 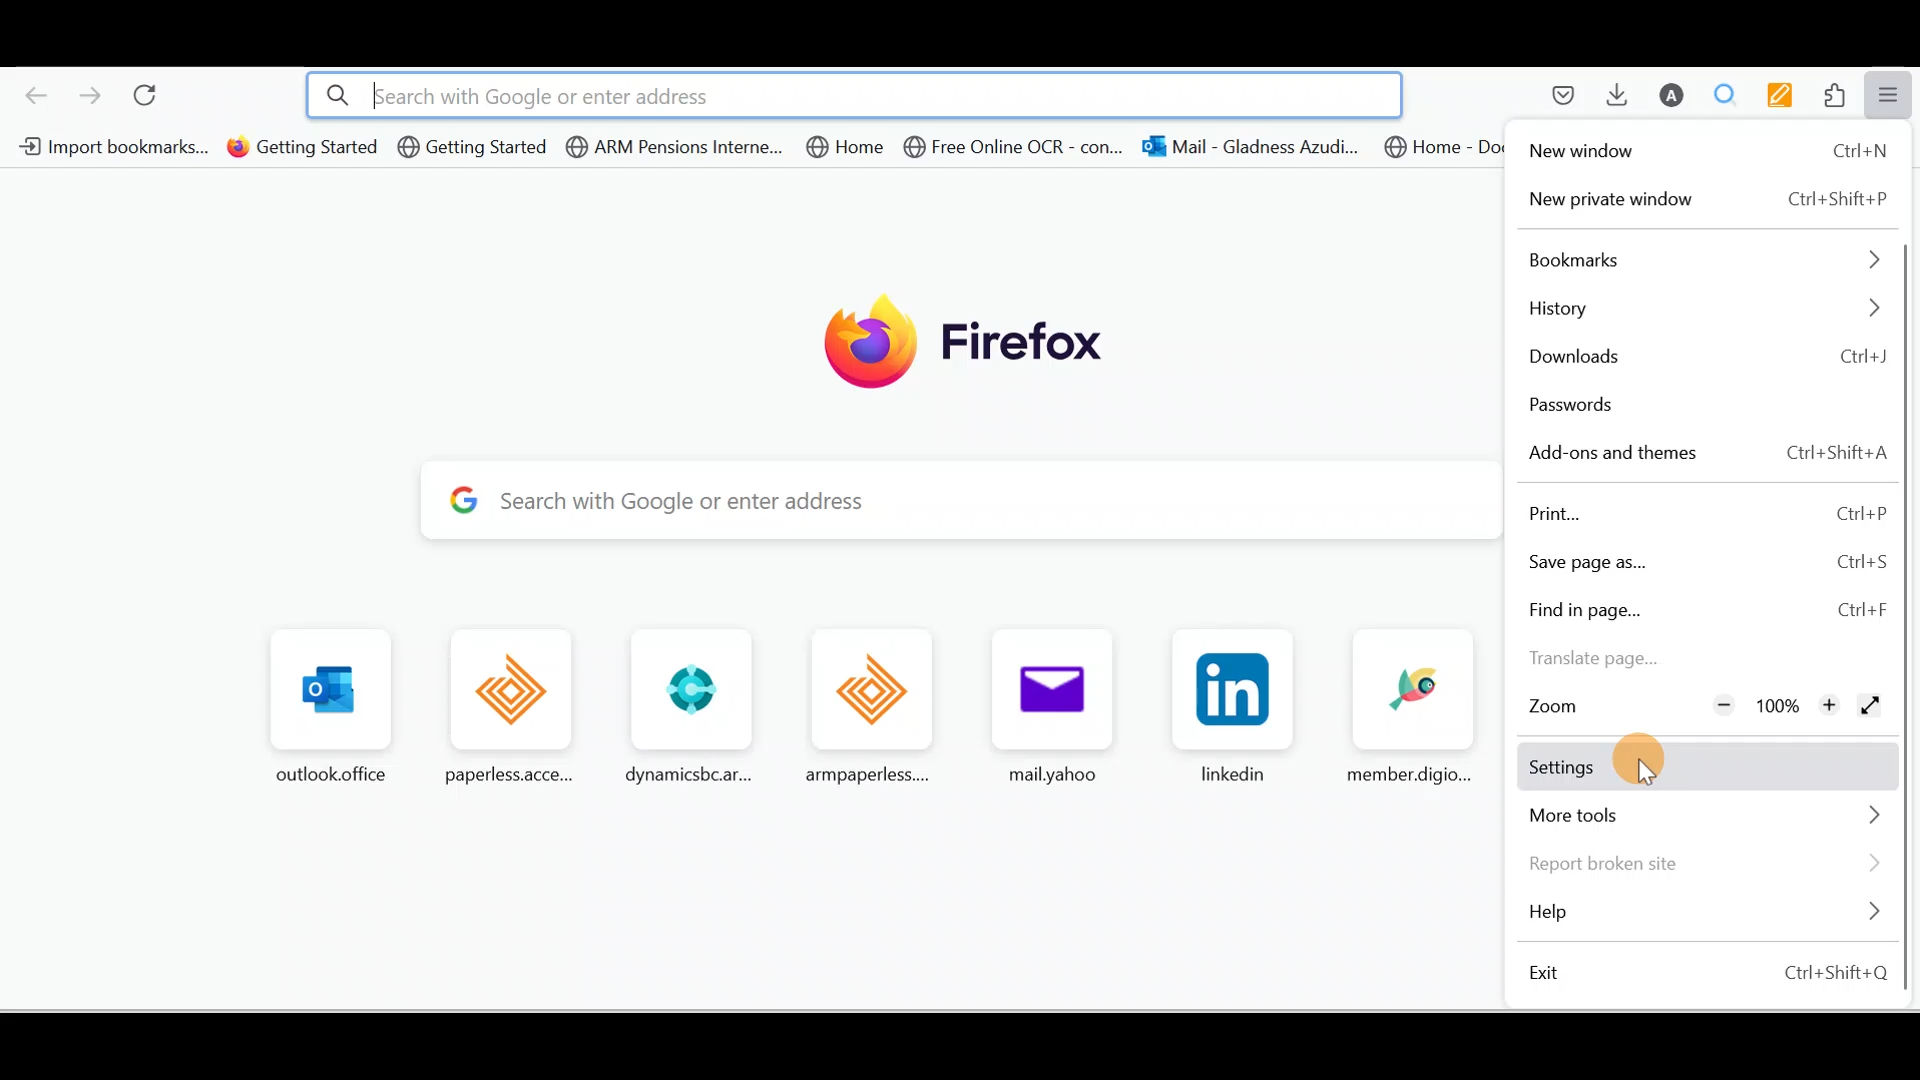 What do you see at coordinates (92, 97) in the screenshot?
I see `Go forward one page` at bounding box center [92, 97].